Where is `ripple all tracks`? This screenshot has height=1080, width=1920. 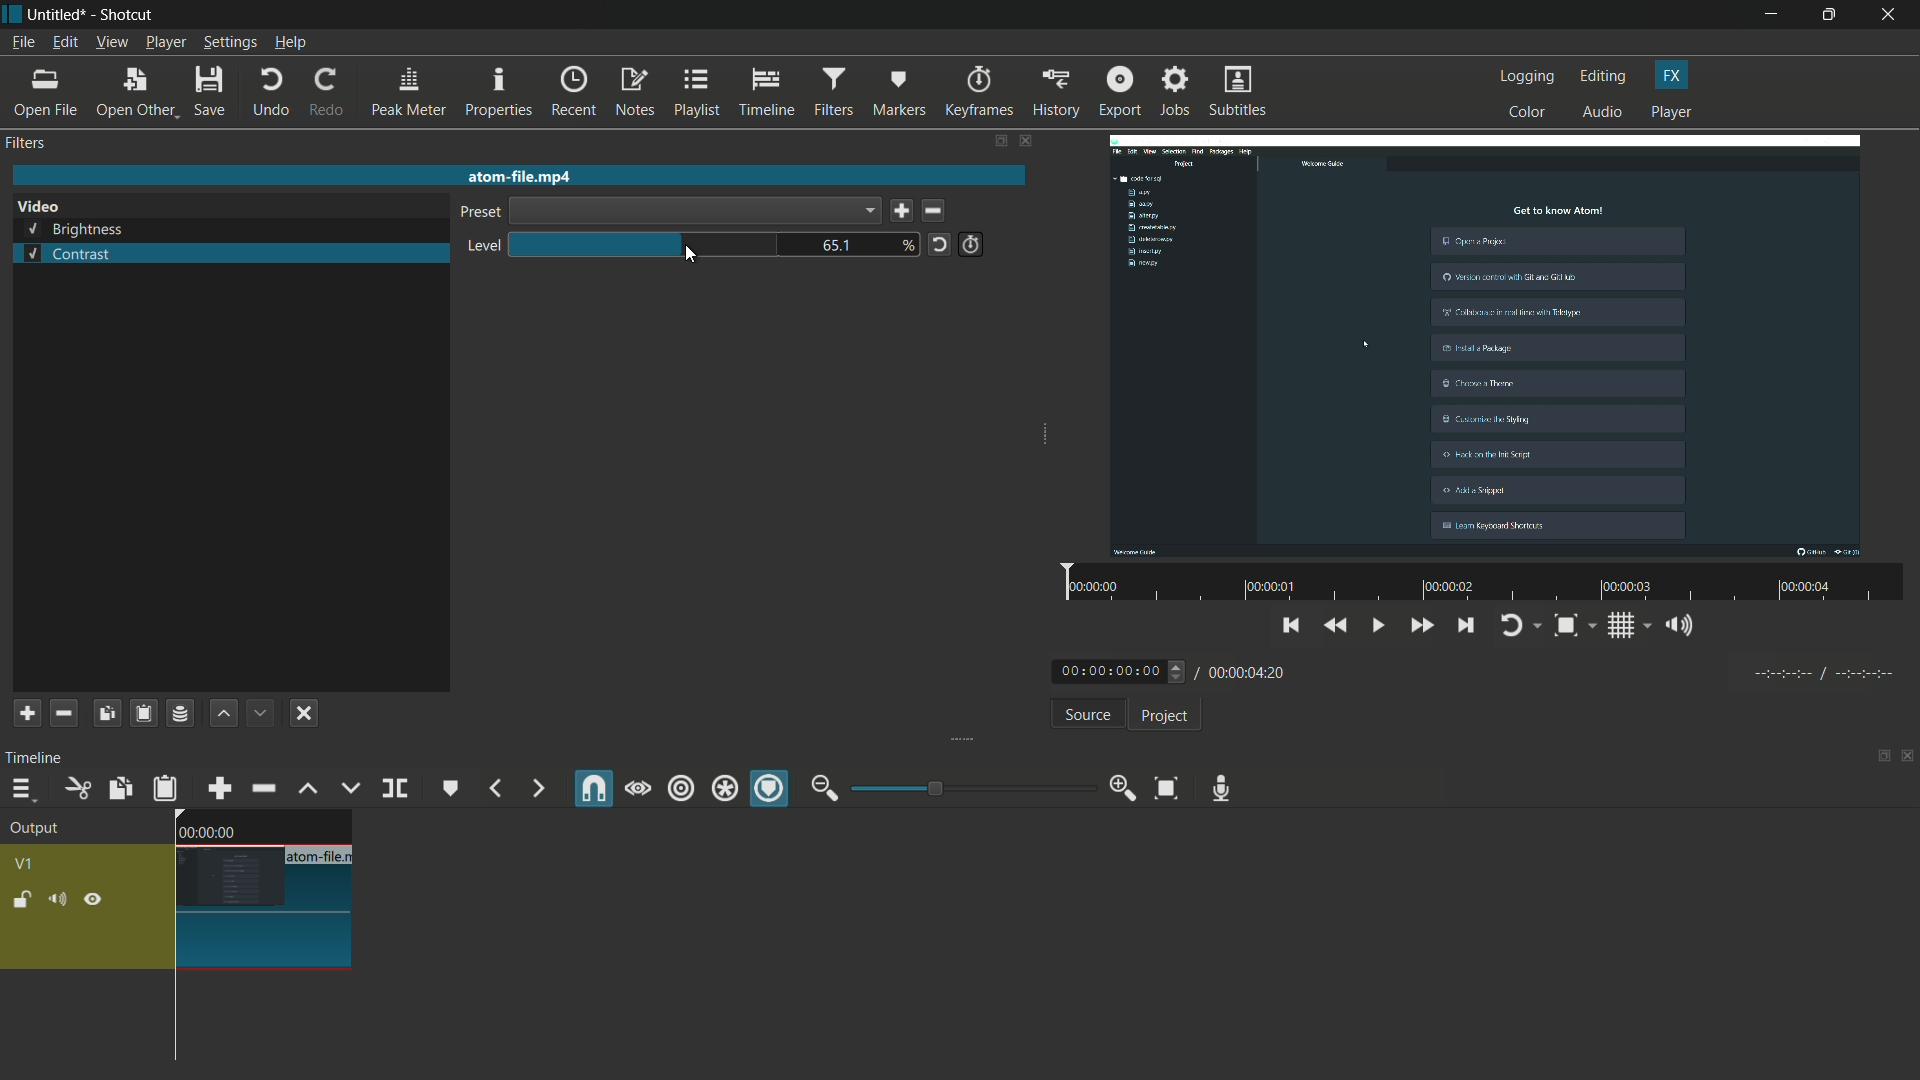 ripple all tracks is located at coordinates (723, 791).